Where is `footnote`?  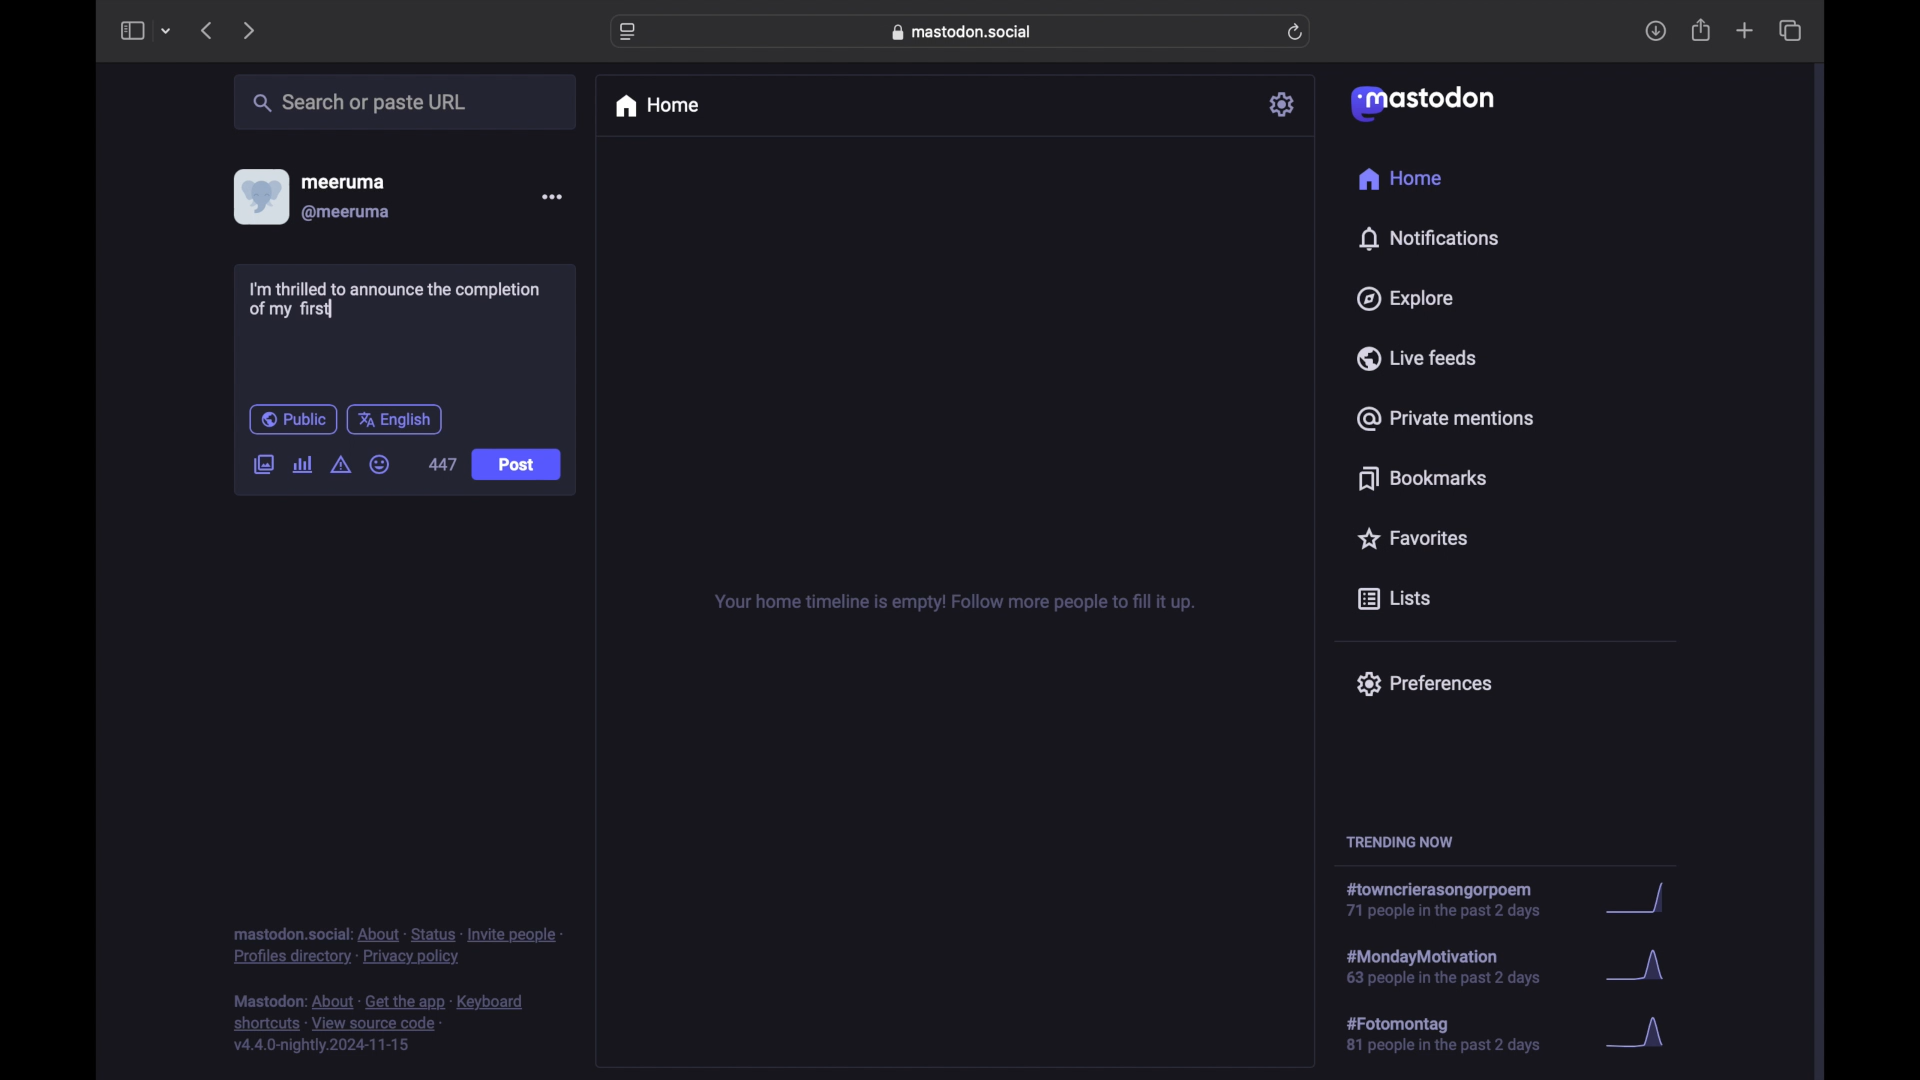 footnote is located at coordinates (397, 947).